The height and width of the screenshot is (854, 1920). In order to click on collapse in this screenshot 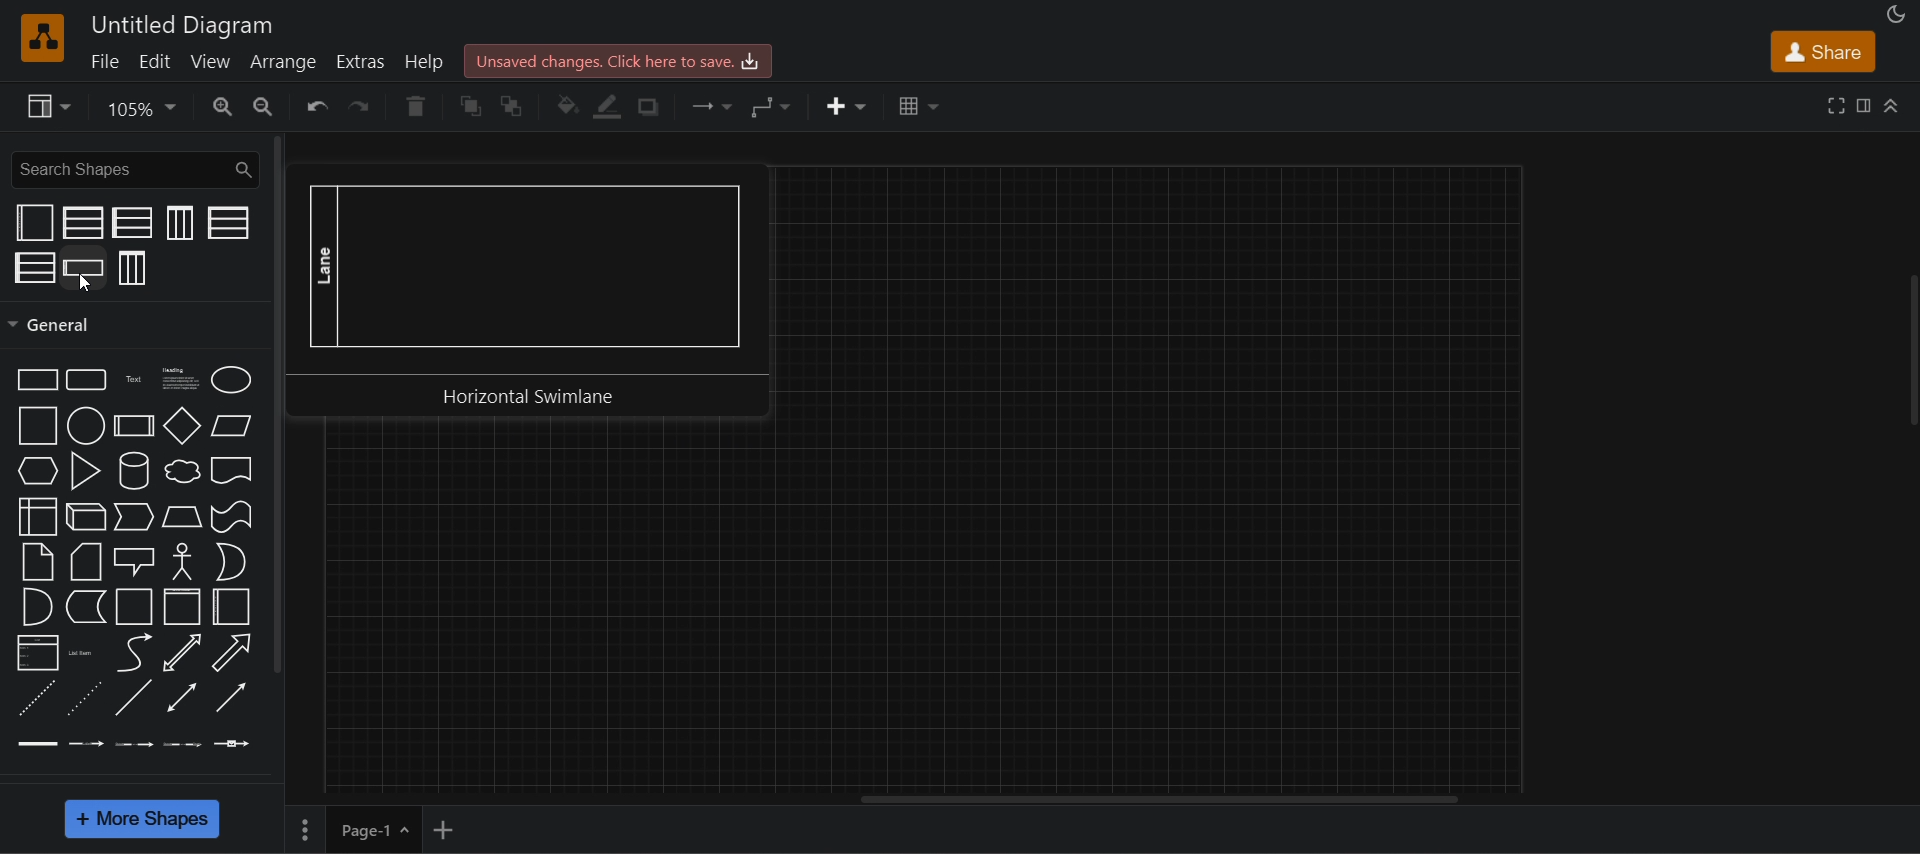, I will do `click(1907, 355)`.